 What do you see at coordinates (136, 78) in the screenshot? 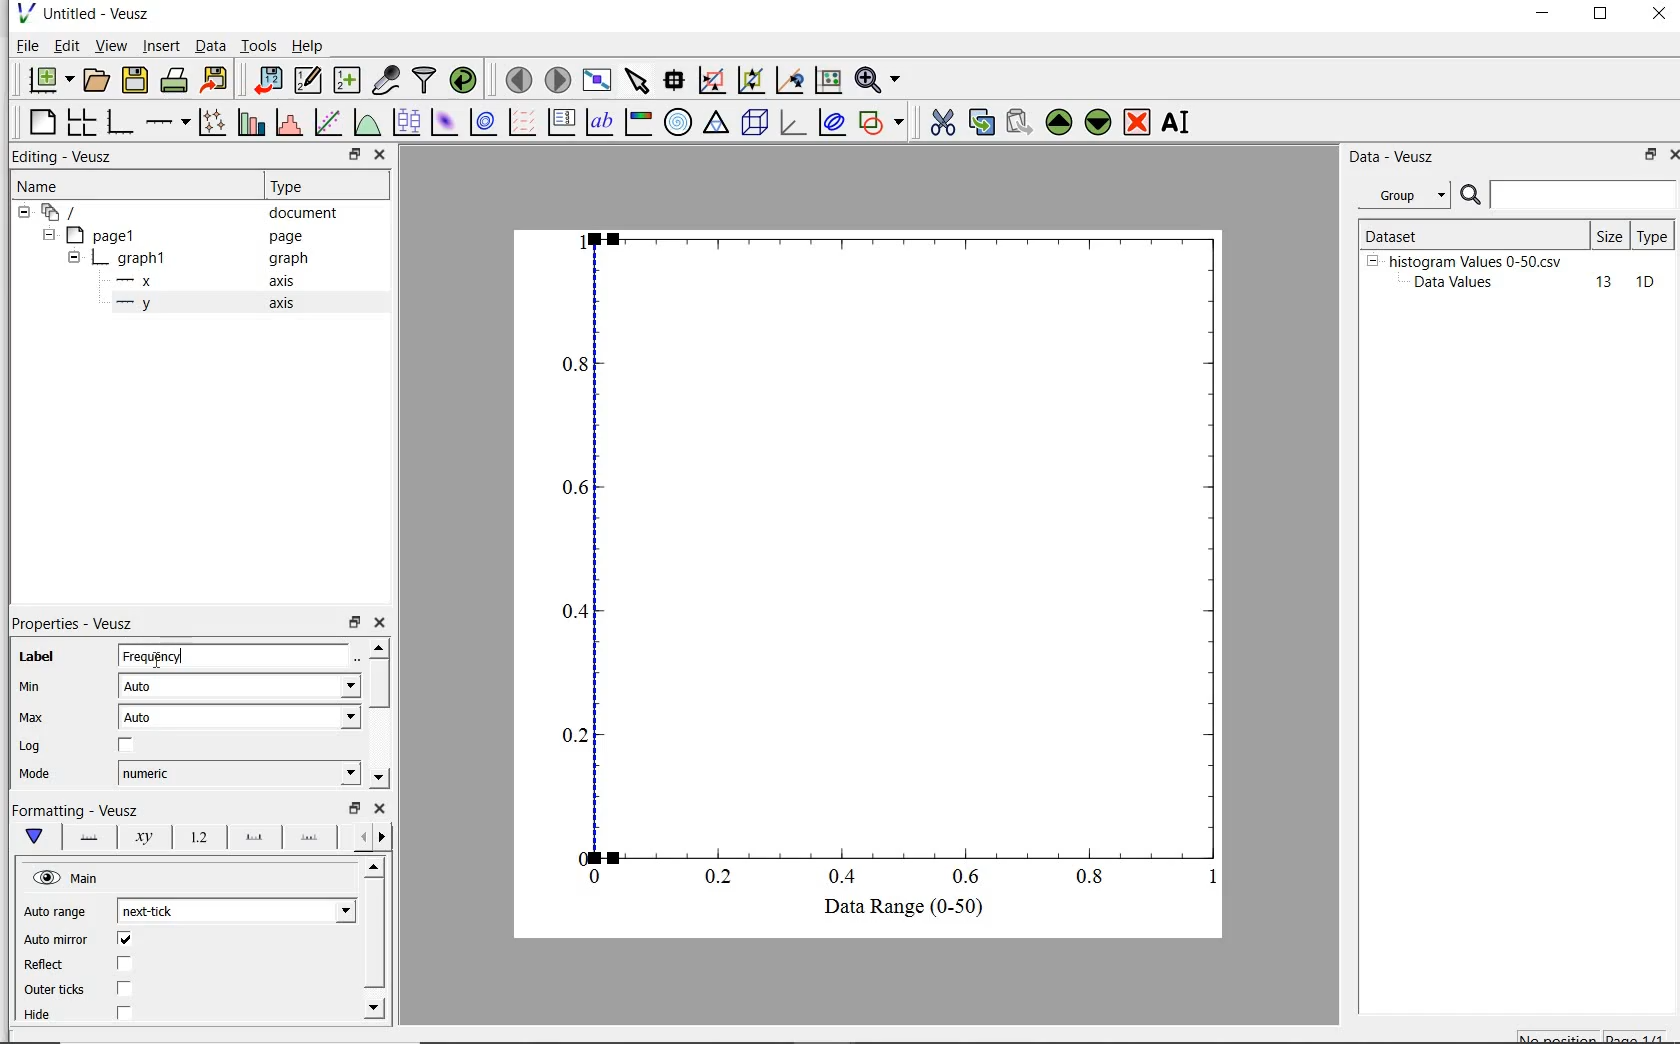
I see `save` at bounding box center [136, 78].